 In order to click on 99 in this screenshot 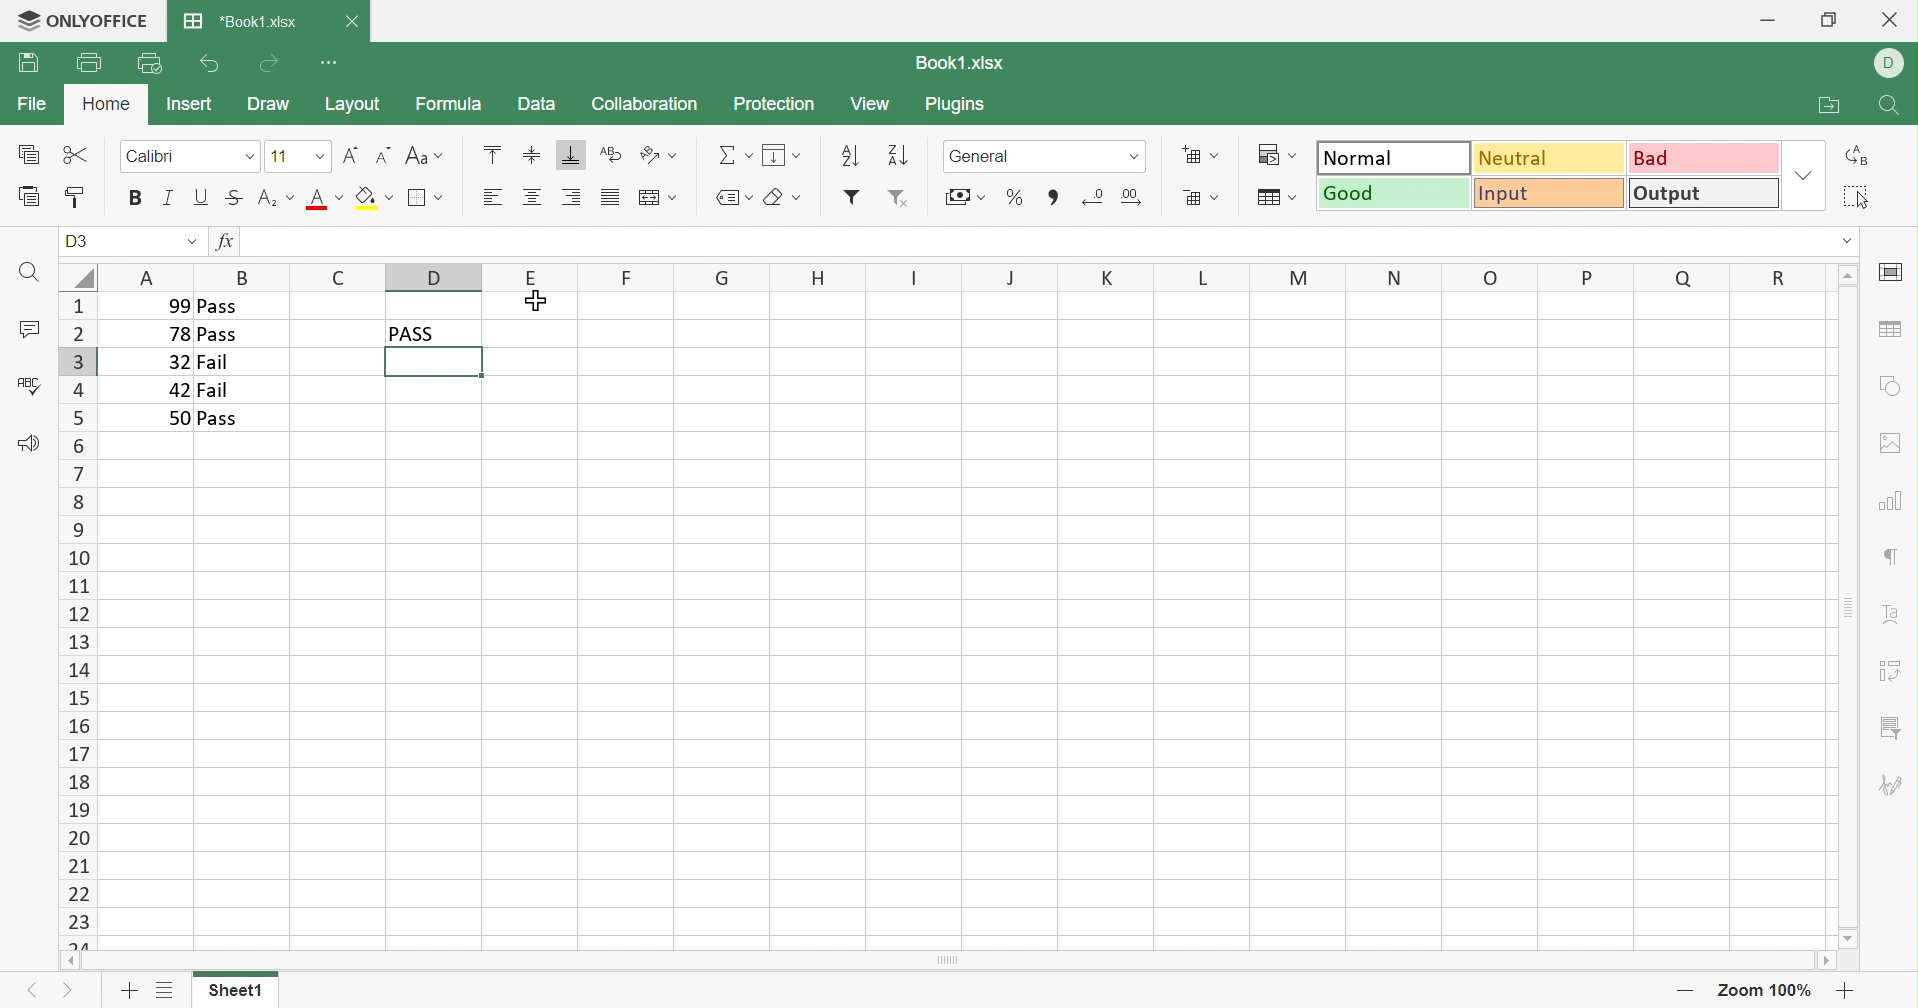, I will do `click(172, 305)`.